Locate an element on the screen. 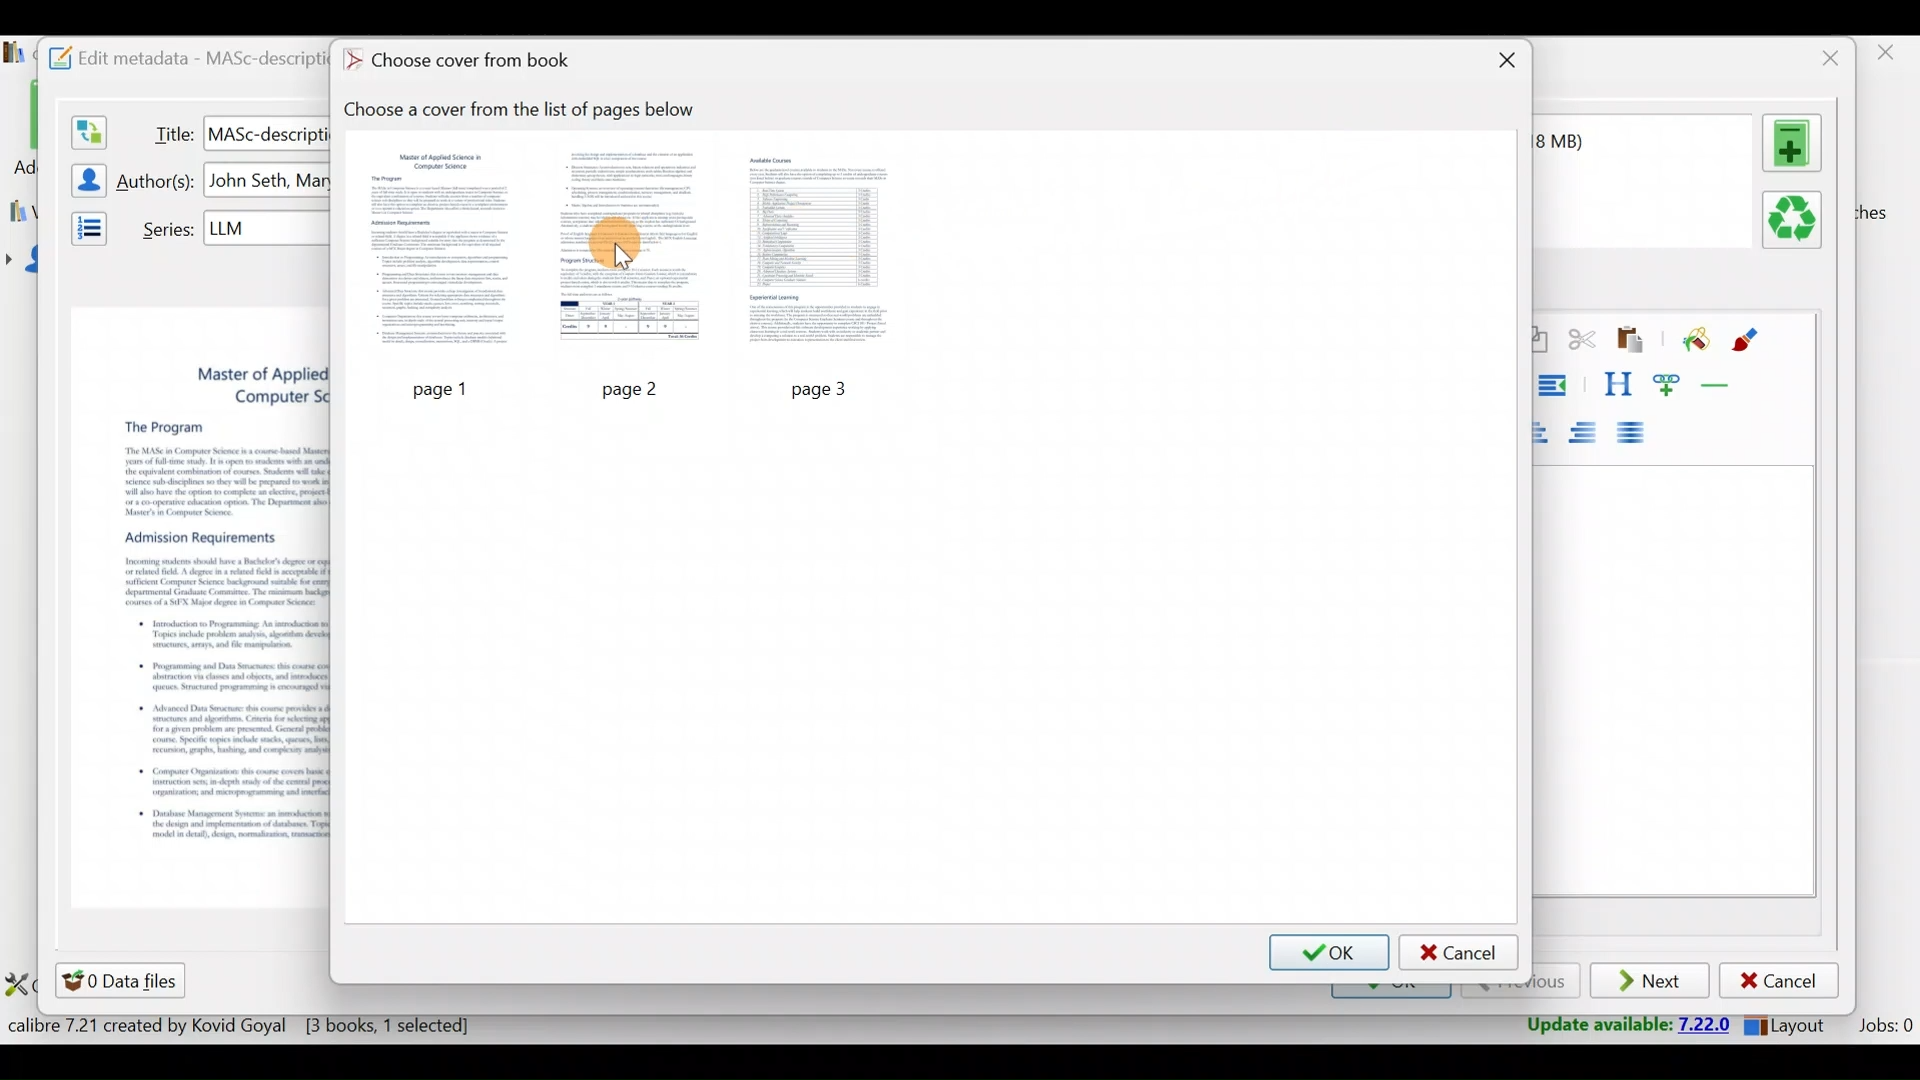  Books count is located at coordinates (244, 1029).